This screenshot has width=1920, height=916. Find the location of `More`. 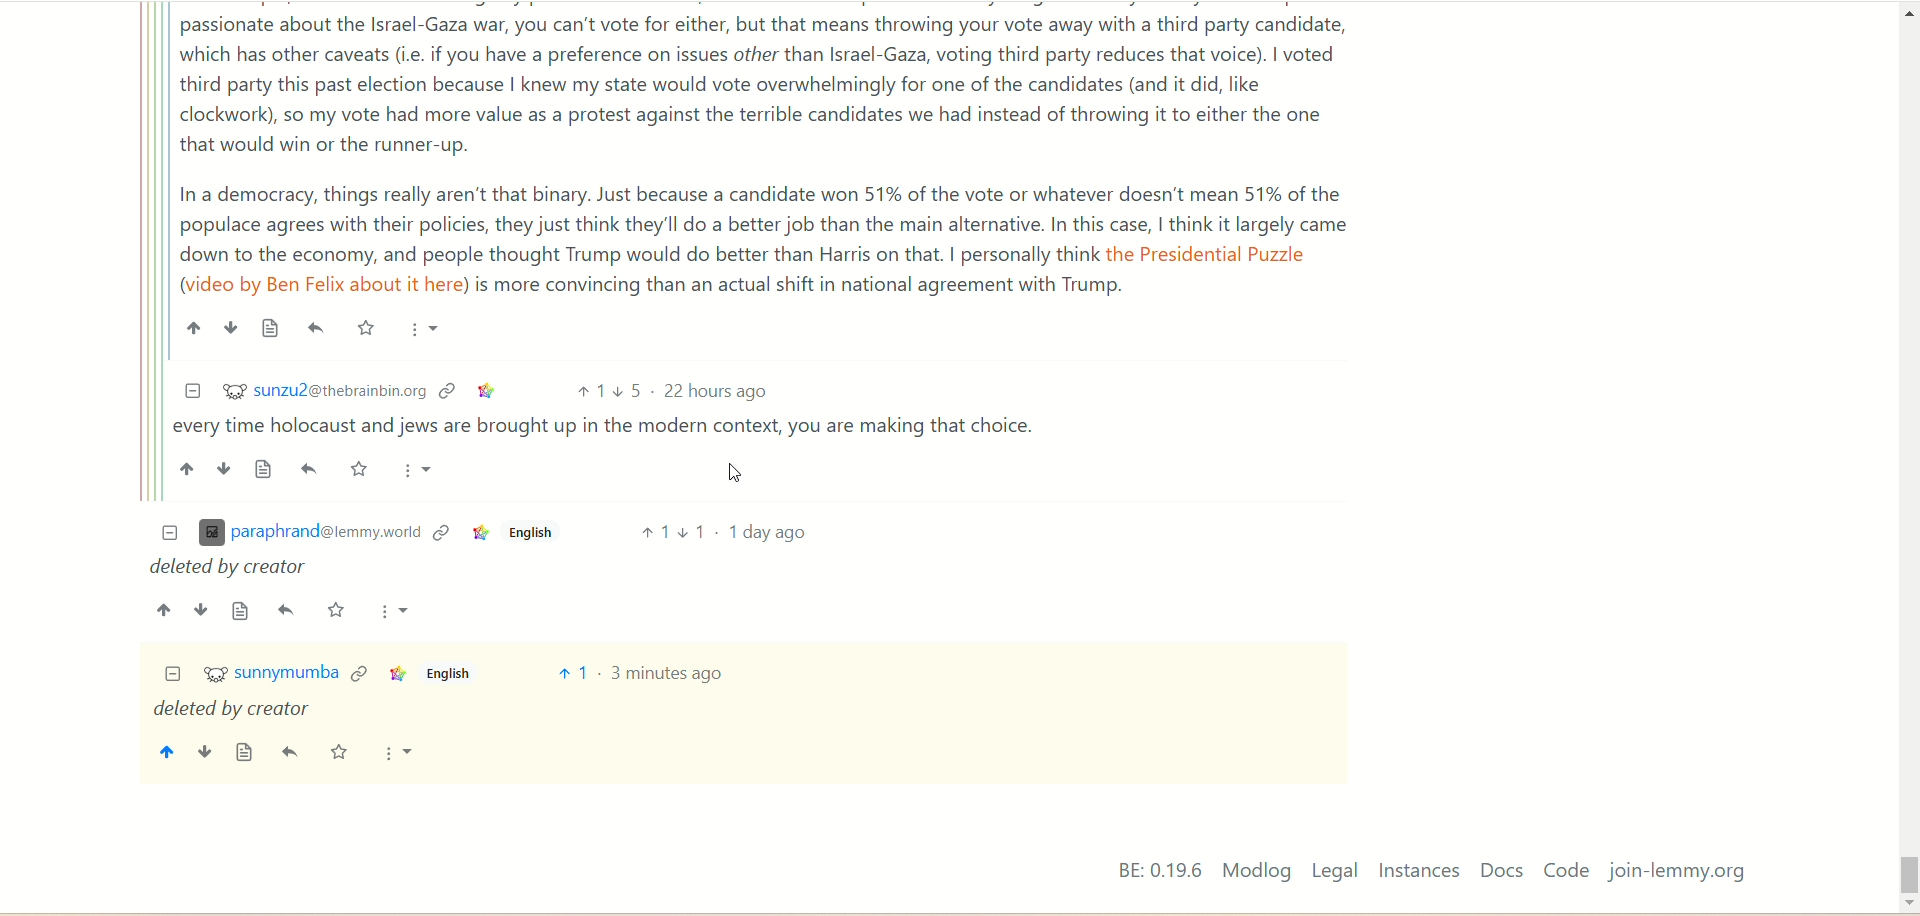

More is located at coordinates (425, 331).